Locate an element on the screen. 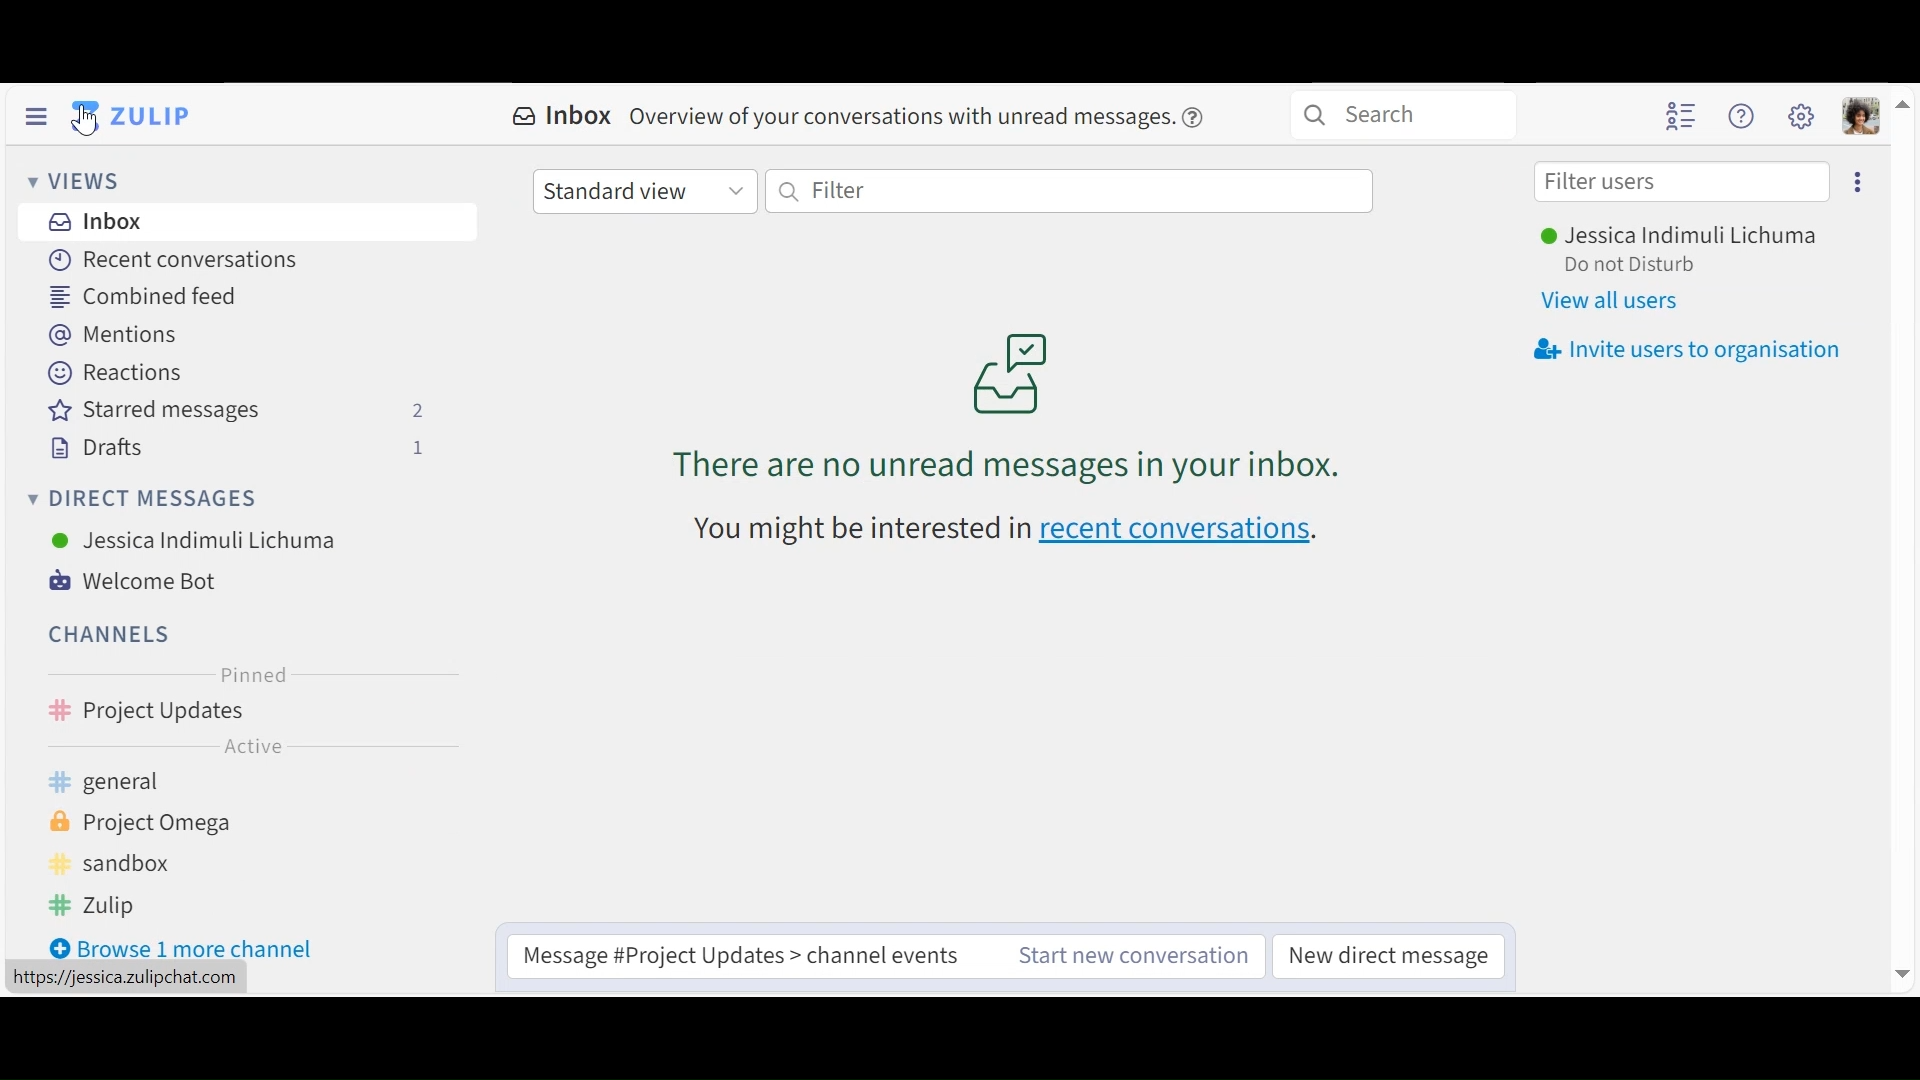  Start new conversation is located at coordinates (1137, 956).